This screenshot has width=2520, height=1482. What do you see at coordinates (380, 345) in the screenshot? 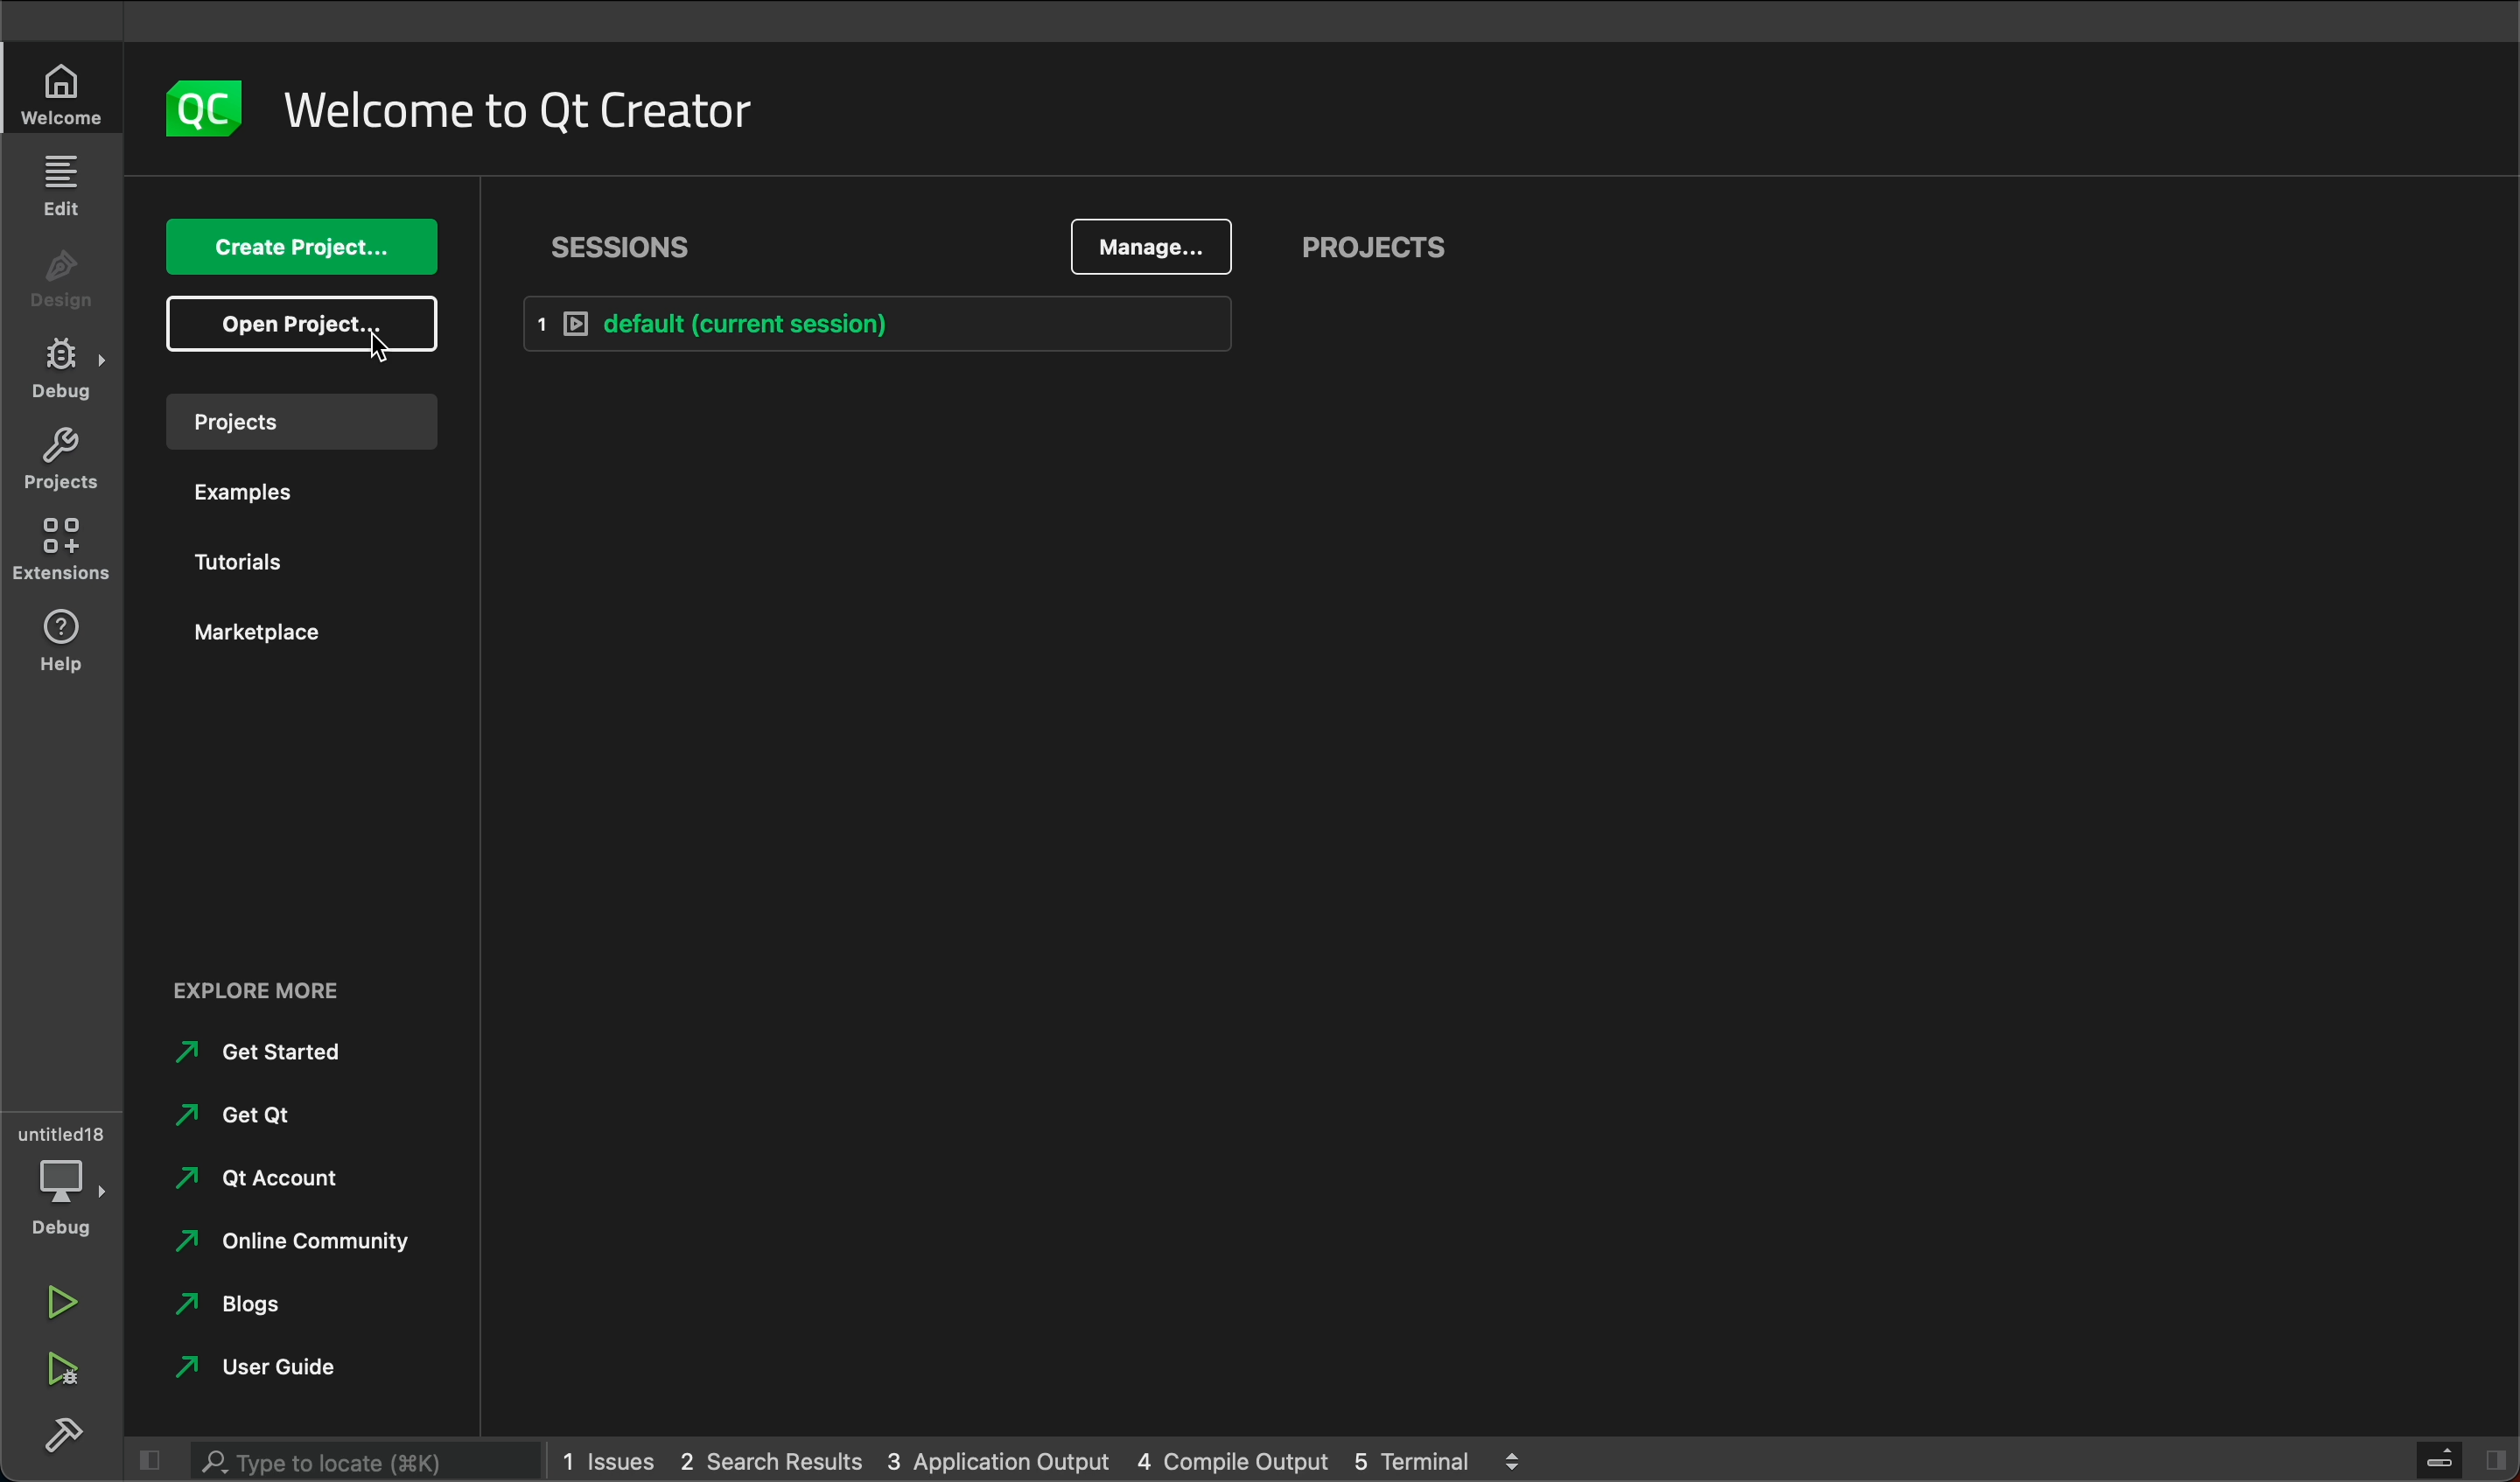
I see `cursor` at bounding box center [380, 345].